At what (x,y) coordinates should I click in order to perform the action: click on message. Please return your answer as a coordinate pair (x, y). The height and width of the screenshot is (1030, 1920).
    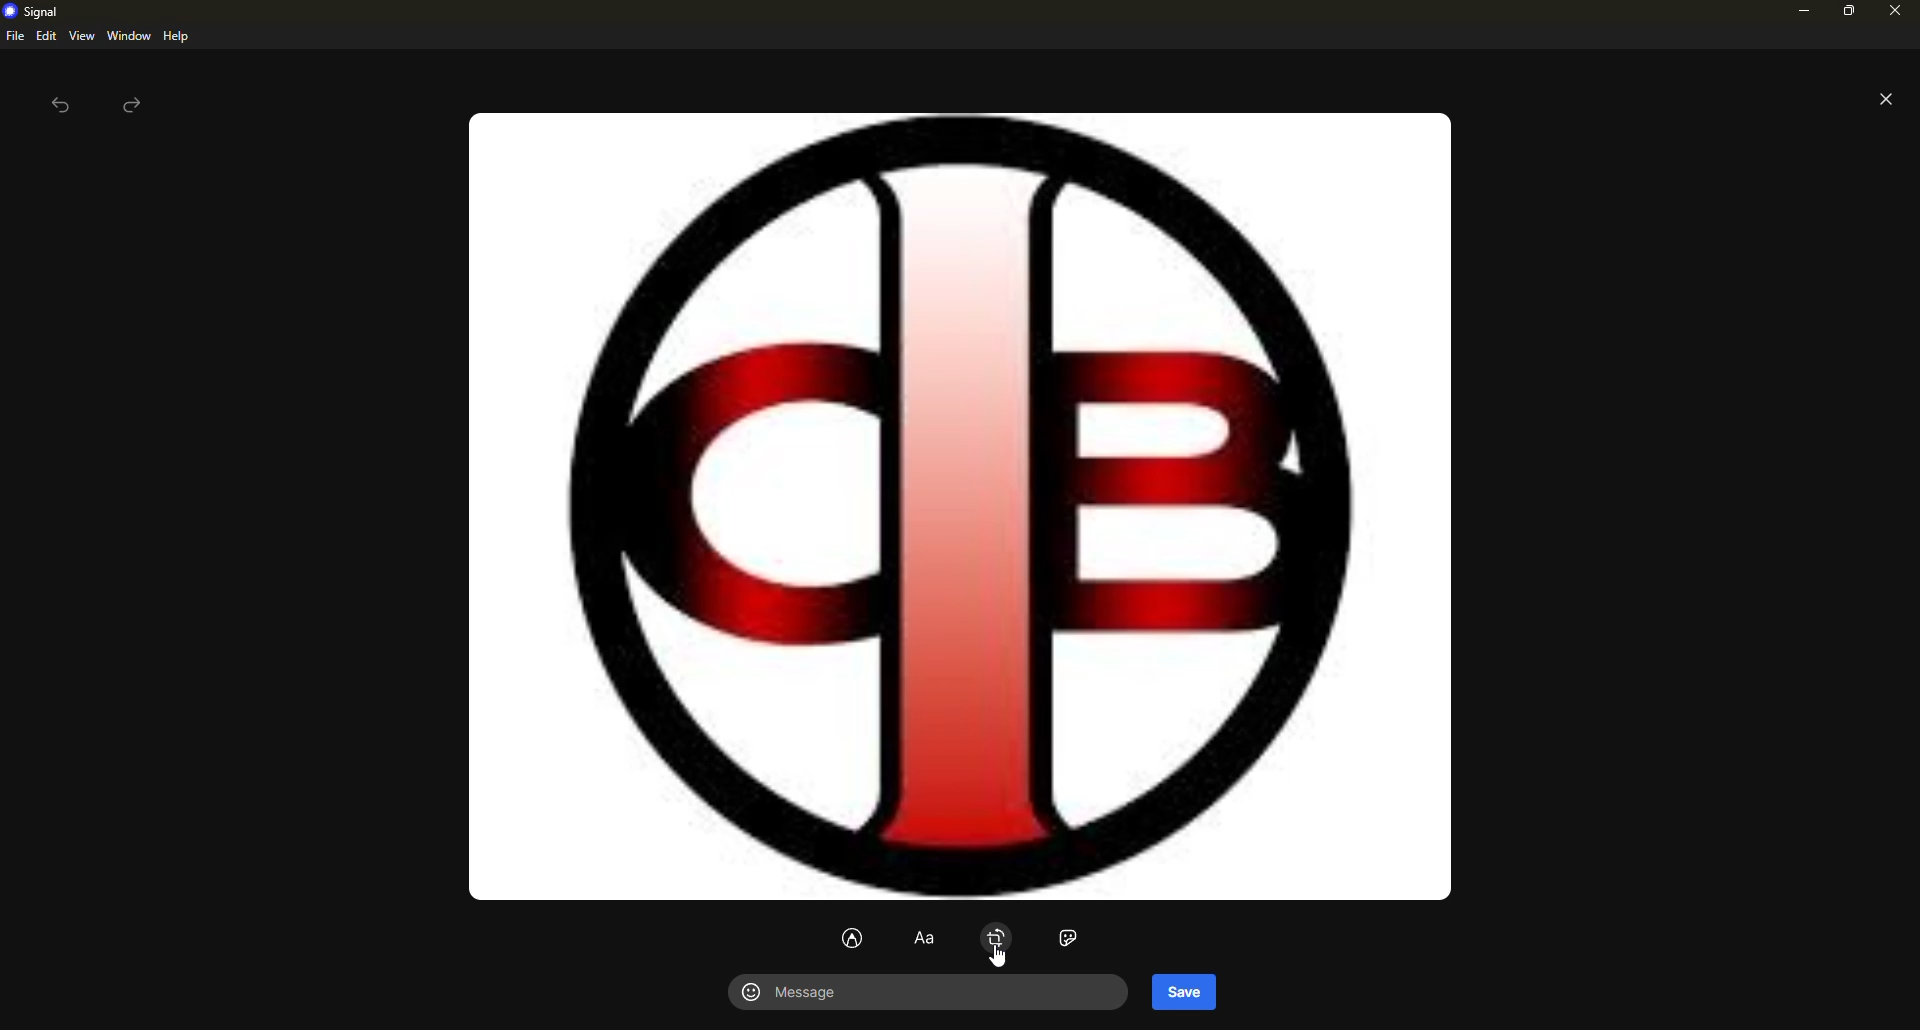
    Looking at the image, I should click on (800, 992).